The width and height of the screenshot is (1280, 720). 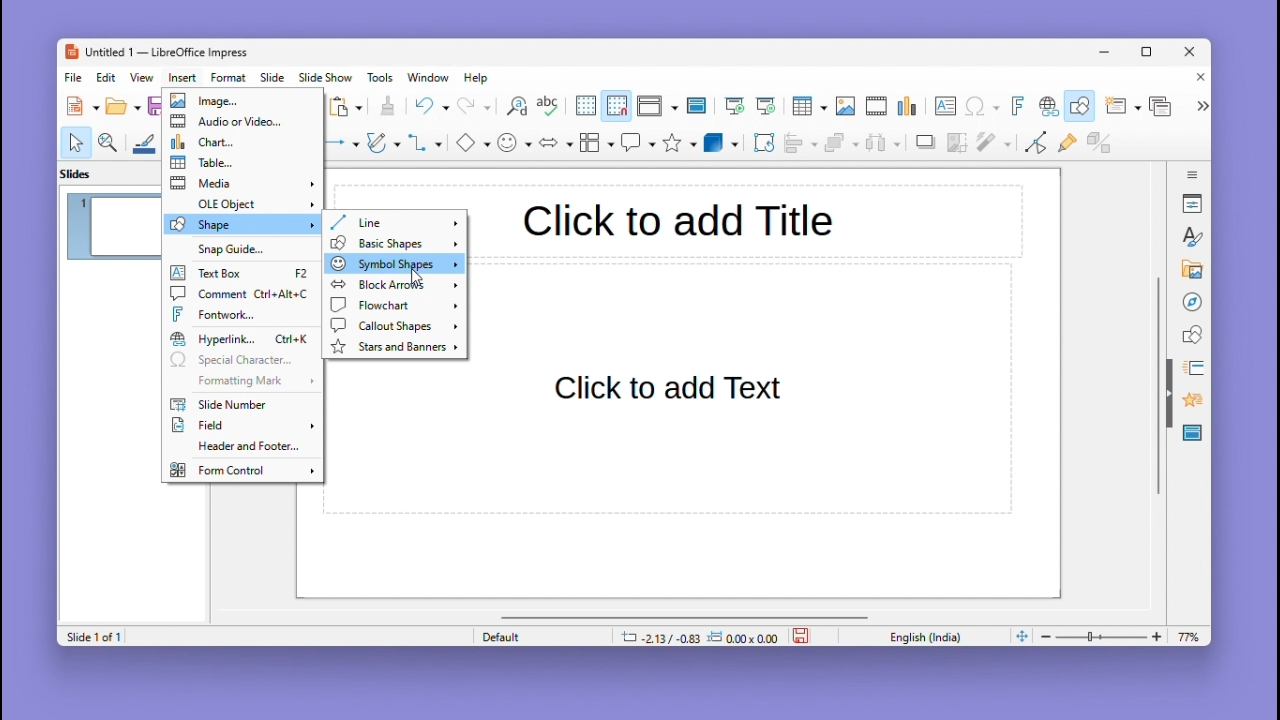 I want to click on redo, so click(x=475, y=107).